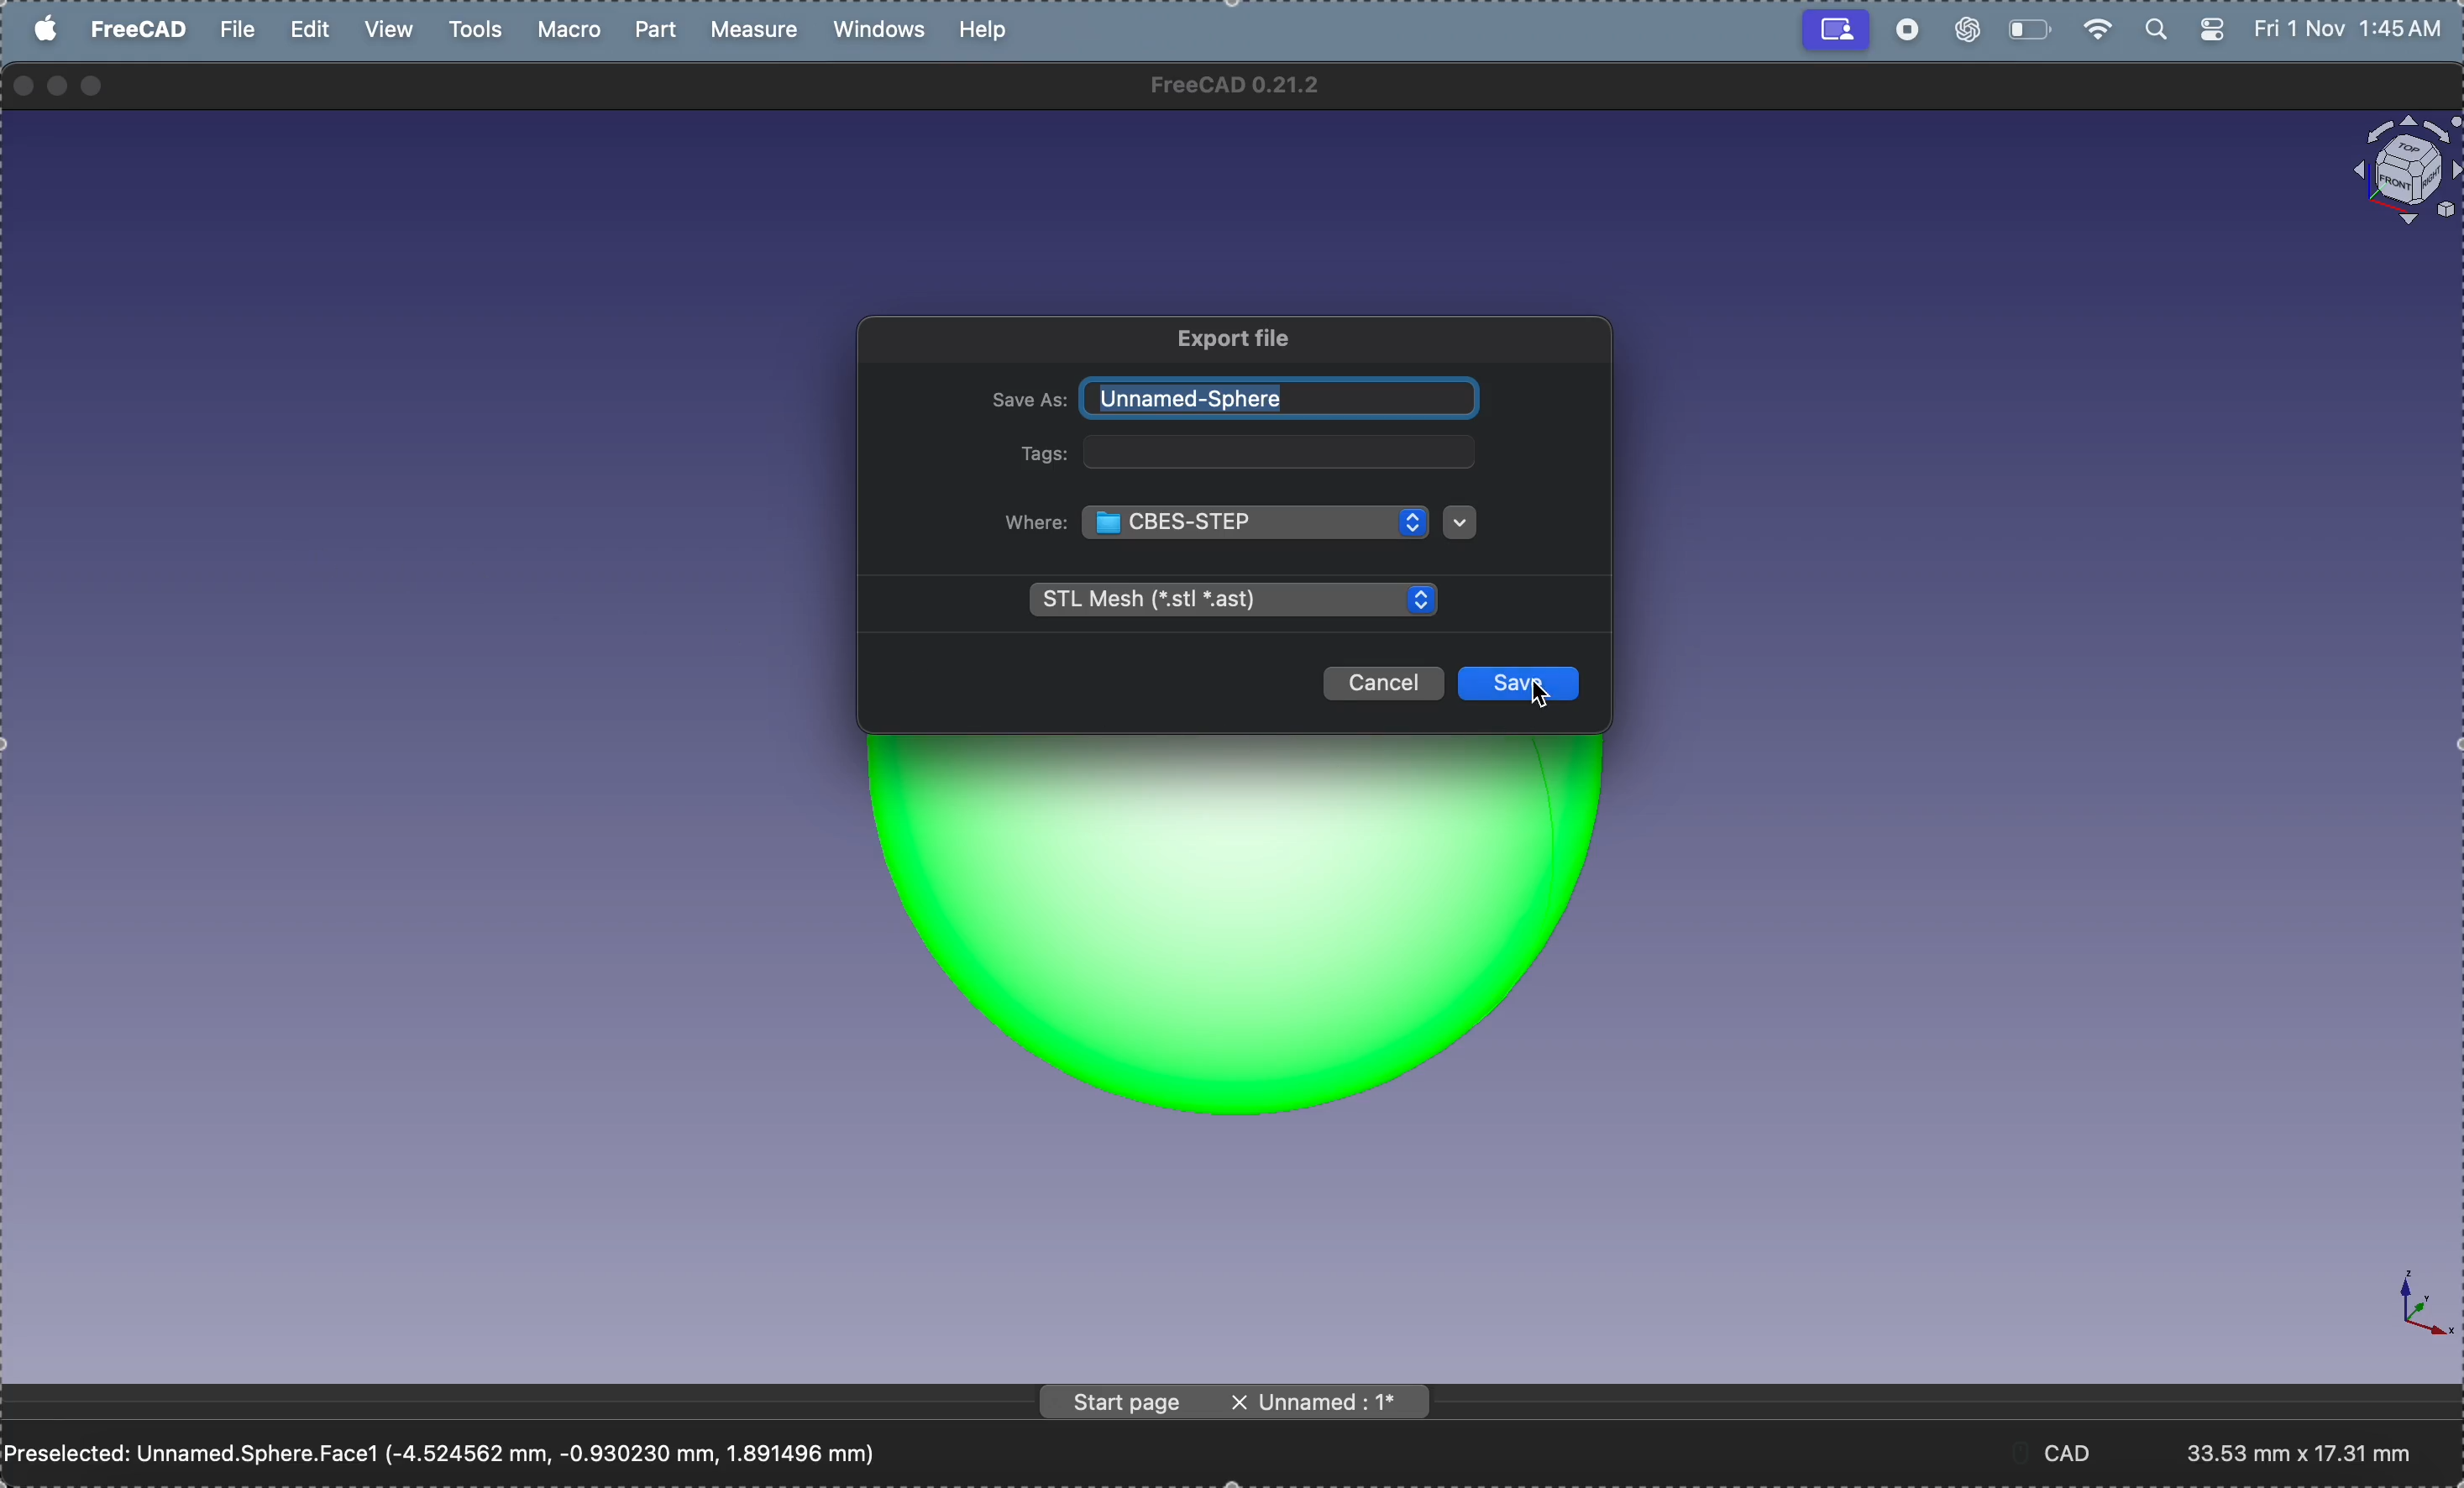 The height and width of the screenshot is (1488, 2464). What do you see at coordinates (2314, 1452) in the screenshot?
I see `aspect ratio- 33:53mm x 17.31mm` at bounding box center [2314, 1452].